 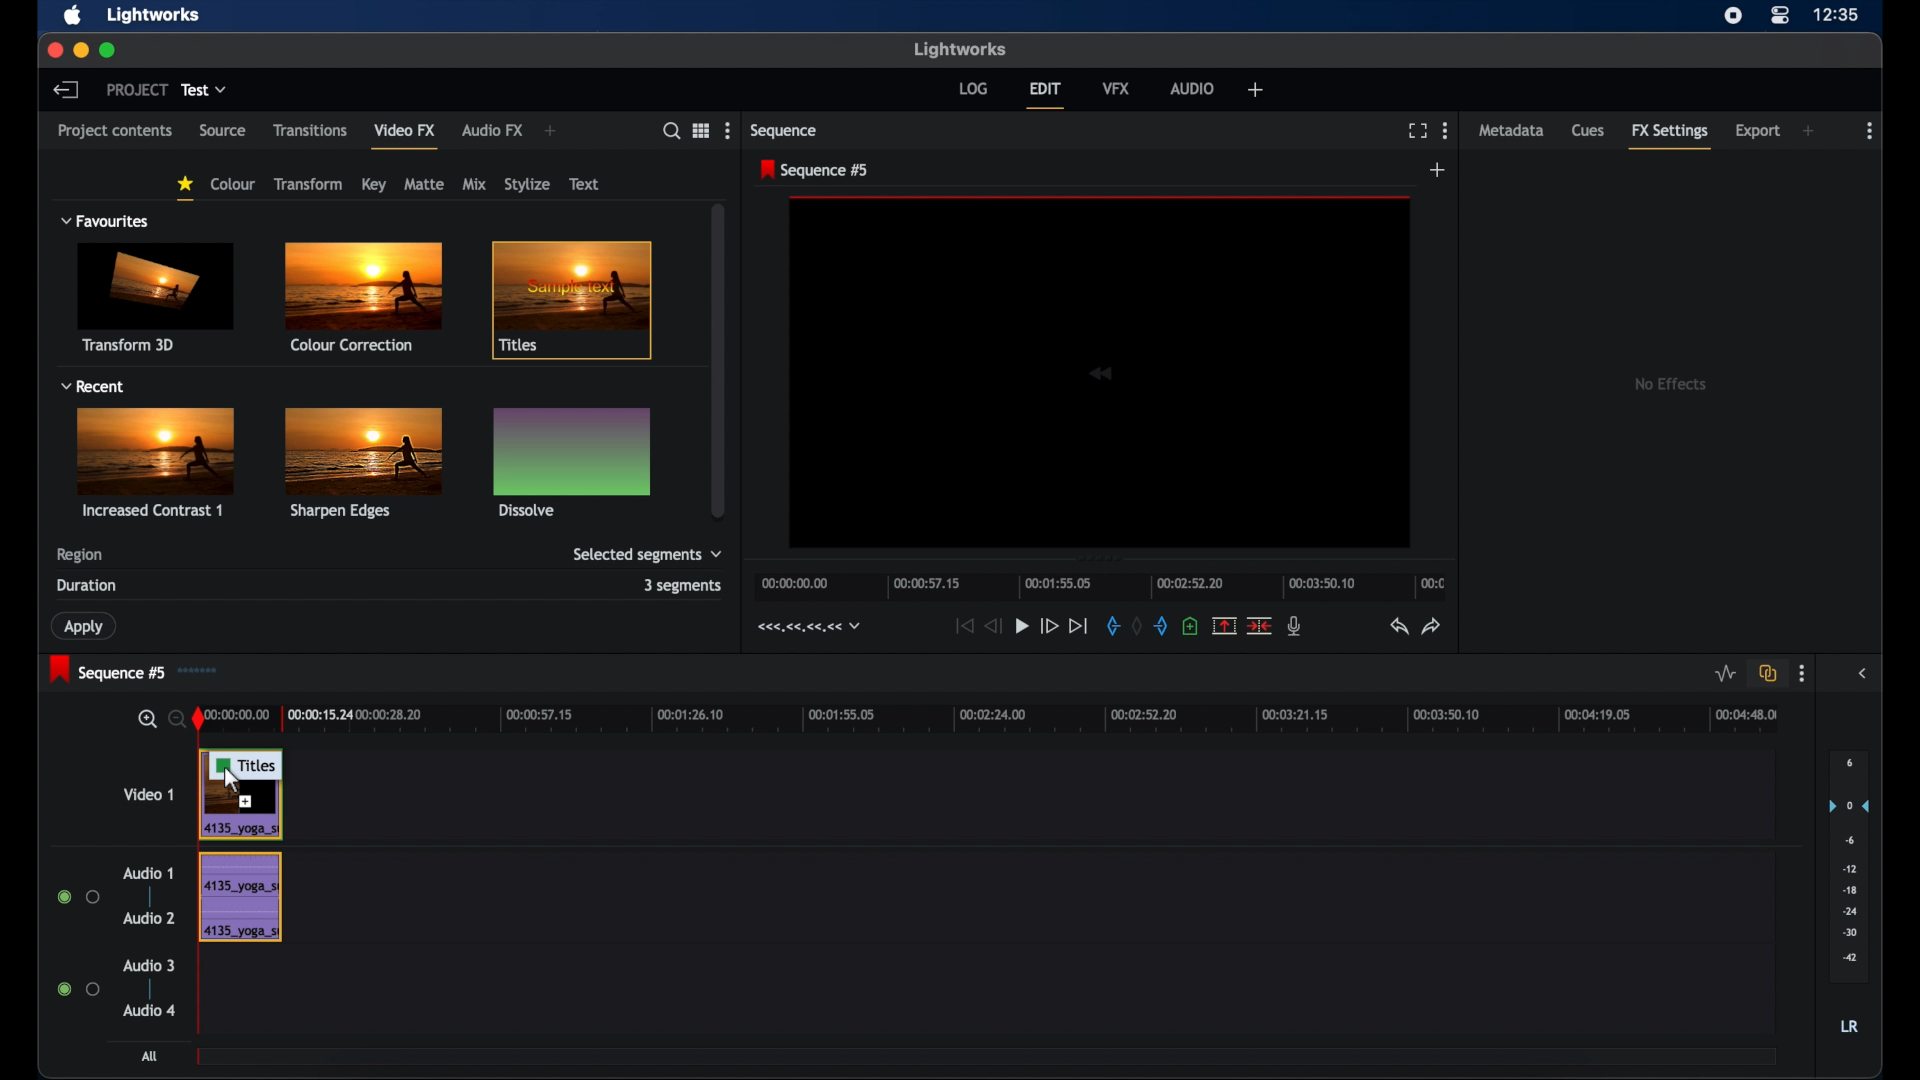 What do you see at coordinates (1667, 385) in the screenshot?
I see `no effects` at bounding box center [1667, 385].